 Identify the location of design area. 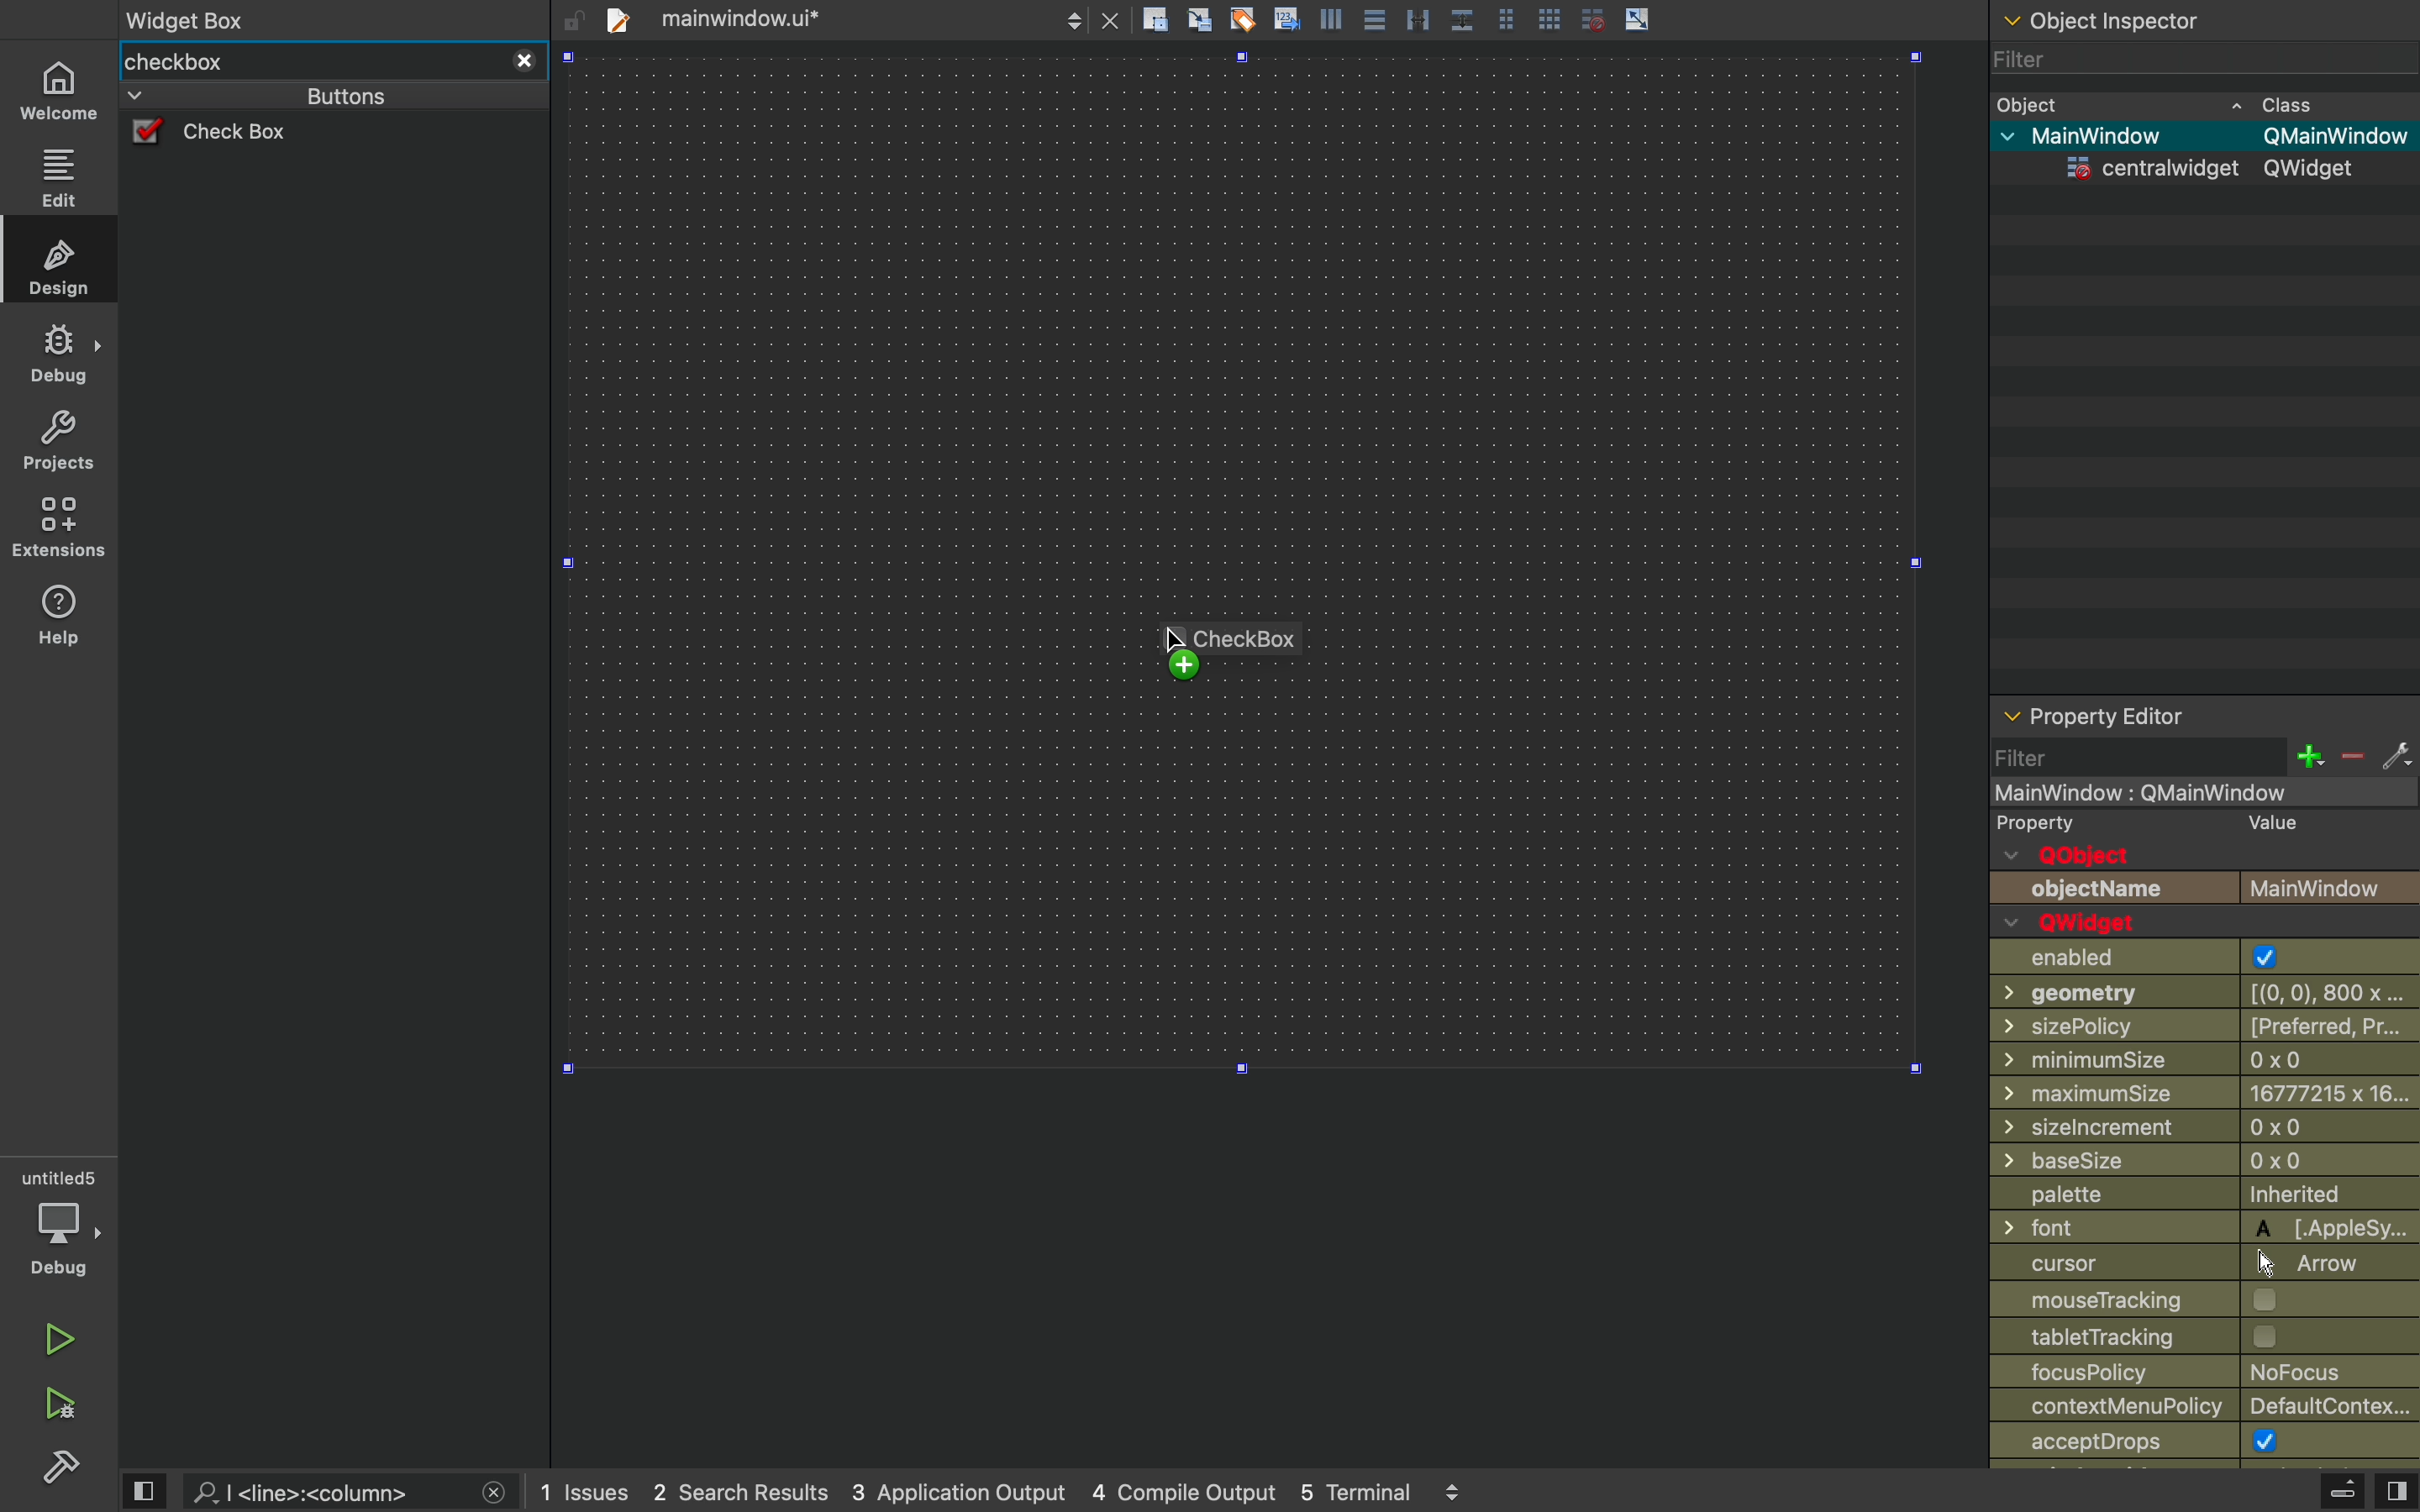
(1241, 562).